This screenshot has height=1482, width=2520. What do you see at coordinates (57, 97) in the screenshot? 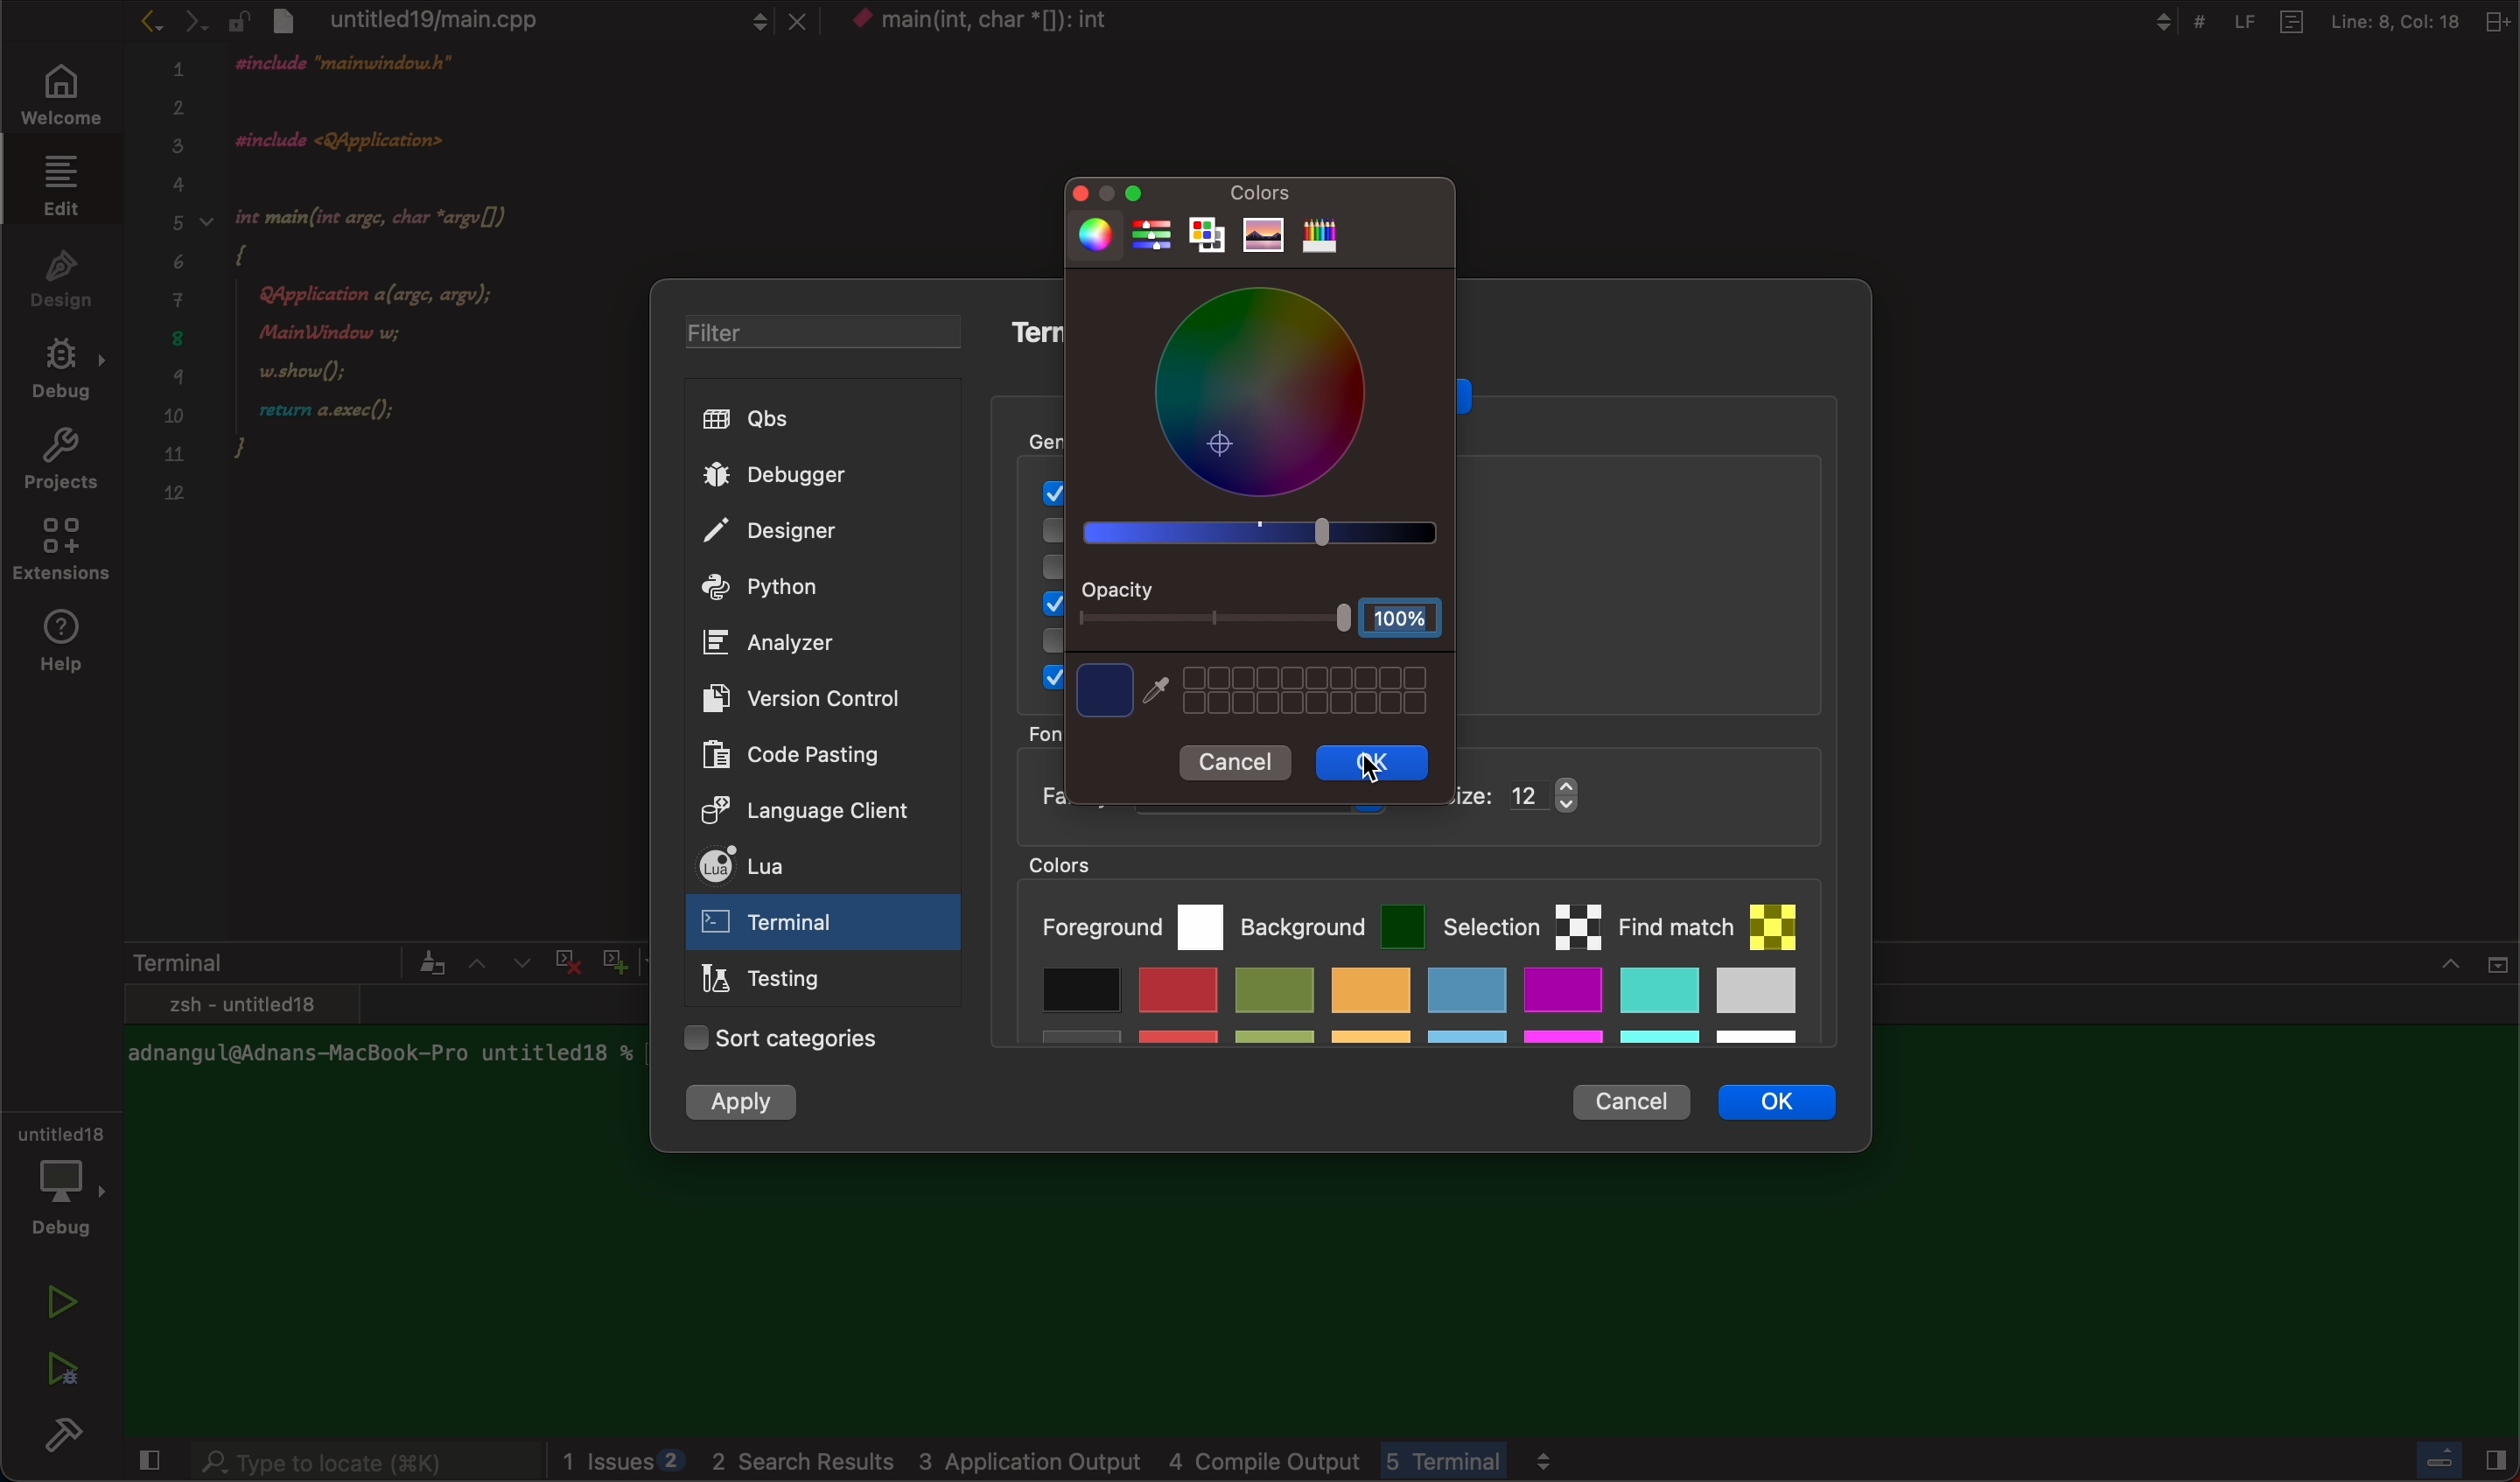
I see `welcome` at bounding box center [57, 97].